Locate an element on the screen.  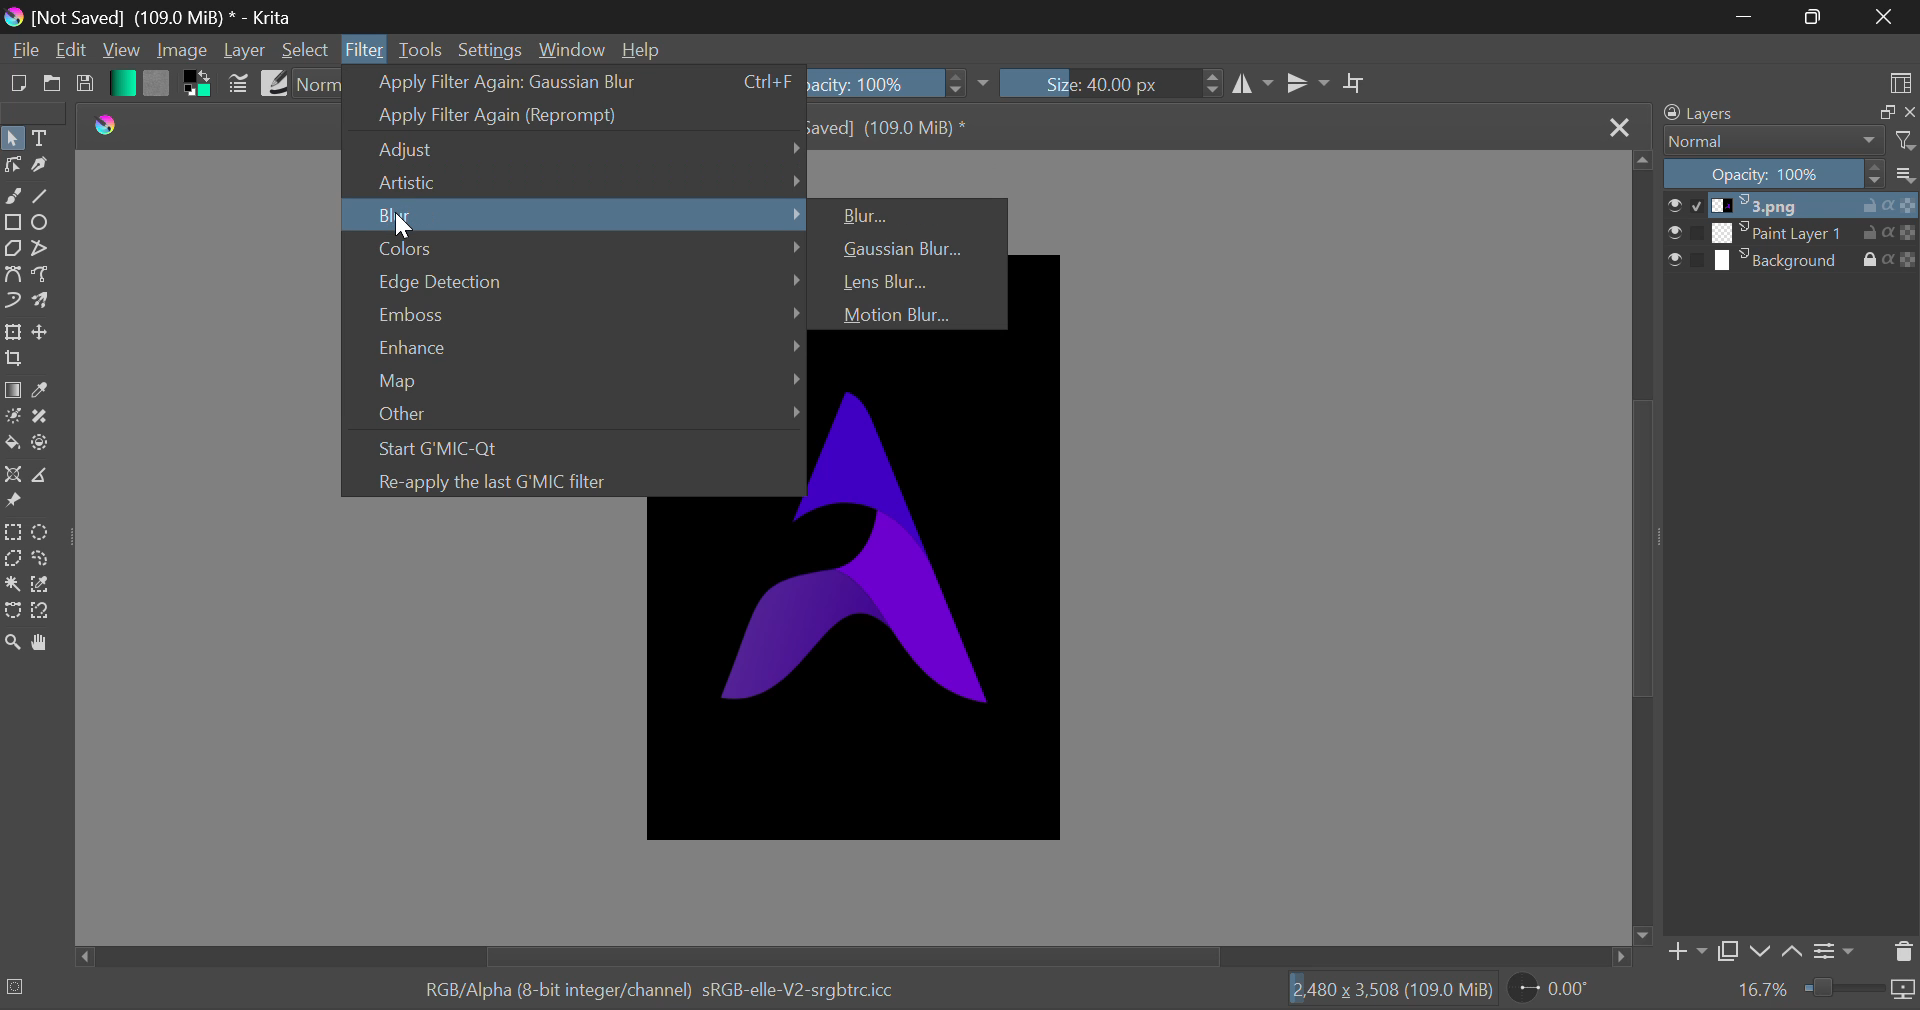
Assistant Tool is located at coordinates (12, 475).